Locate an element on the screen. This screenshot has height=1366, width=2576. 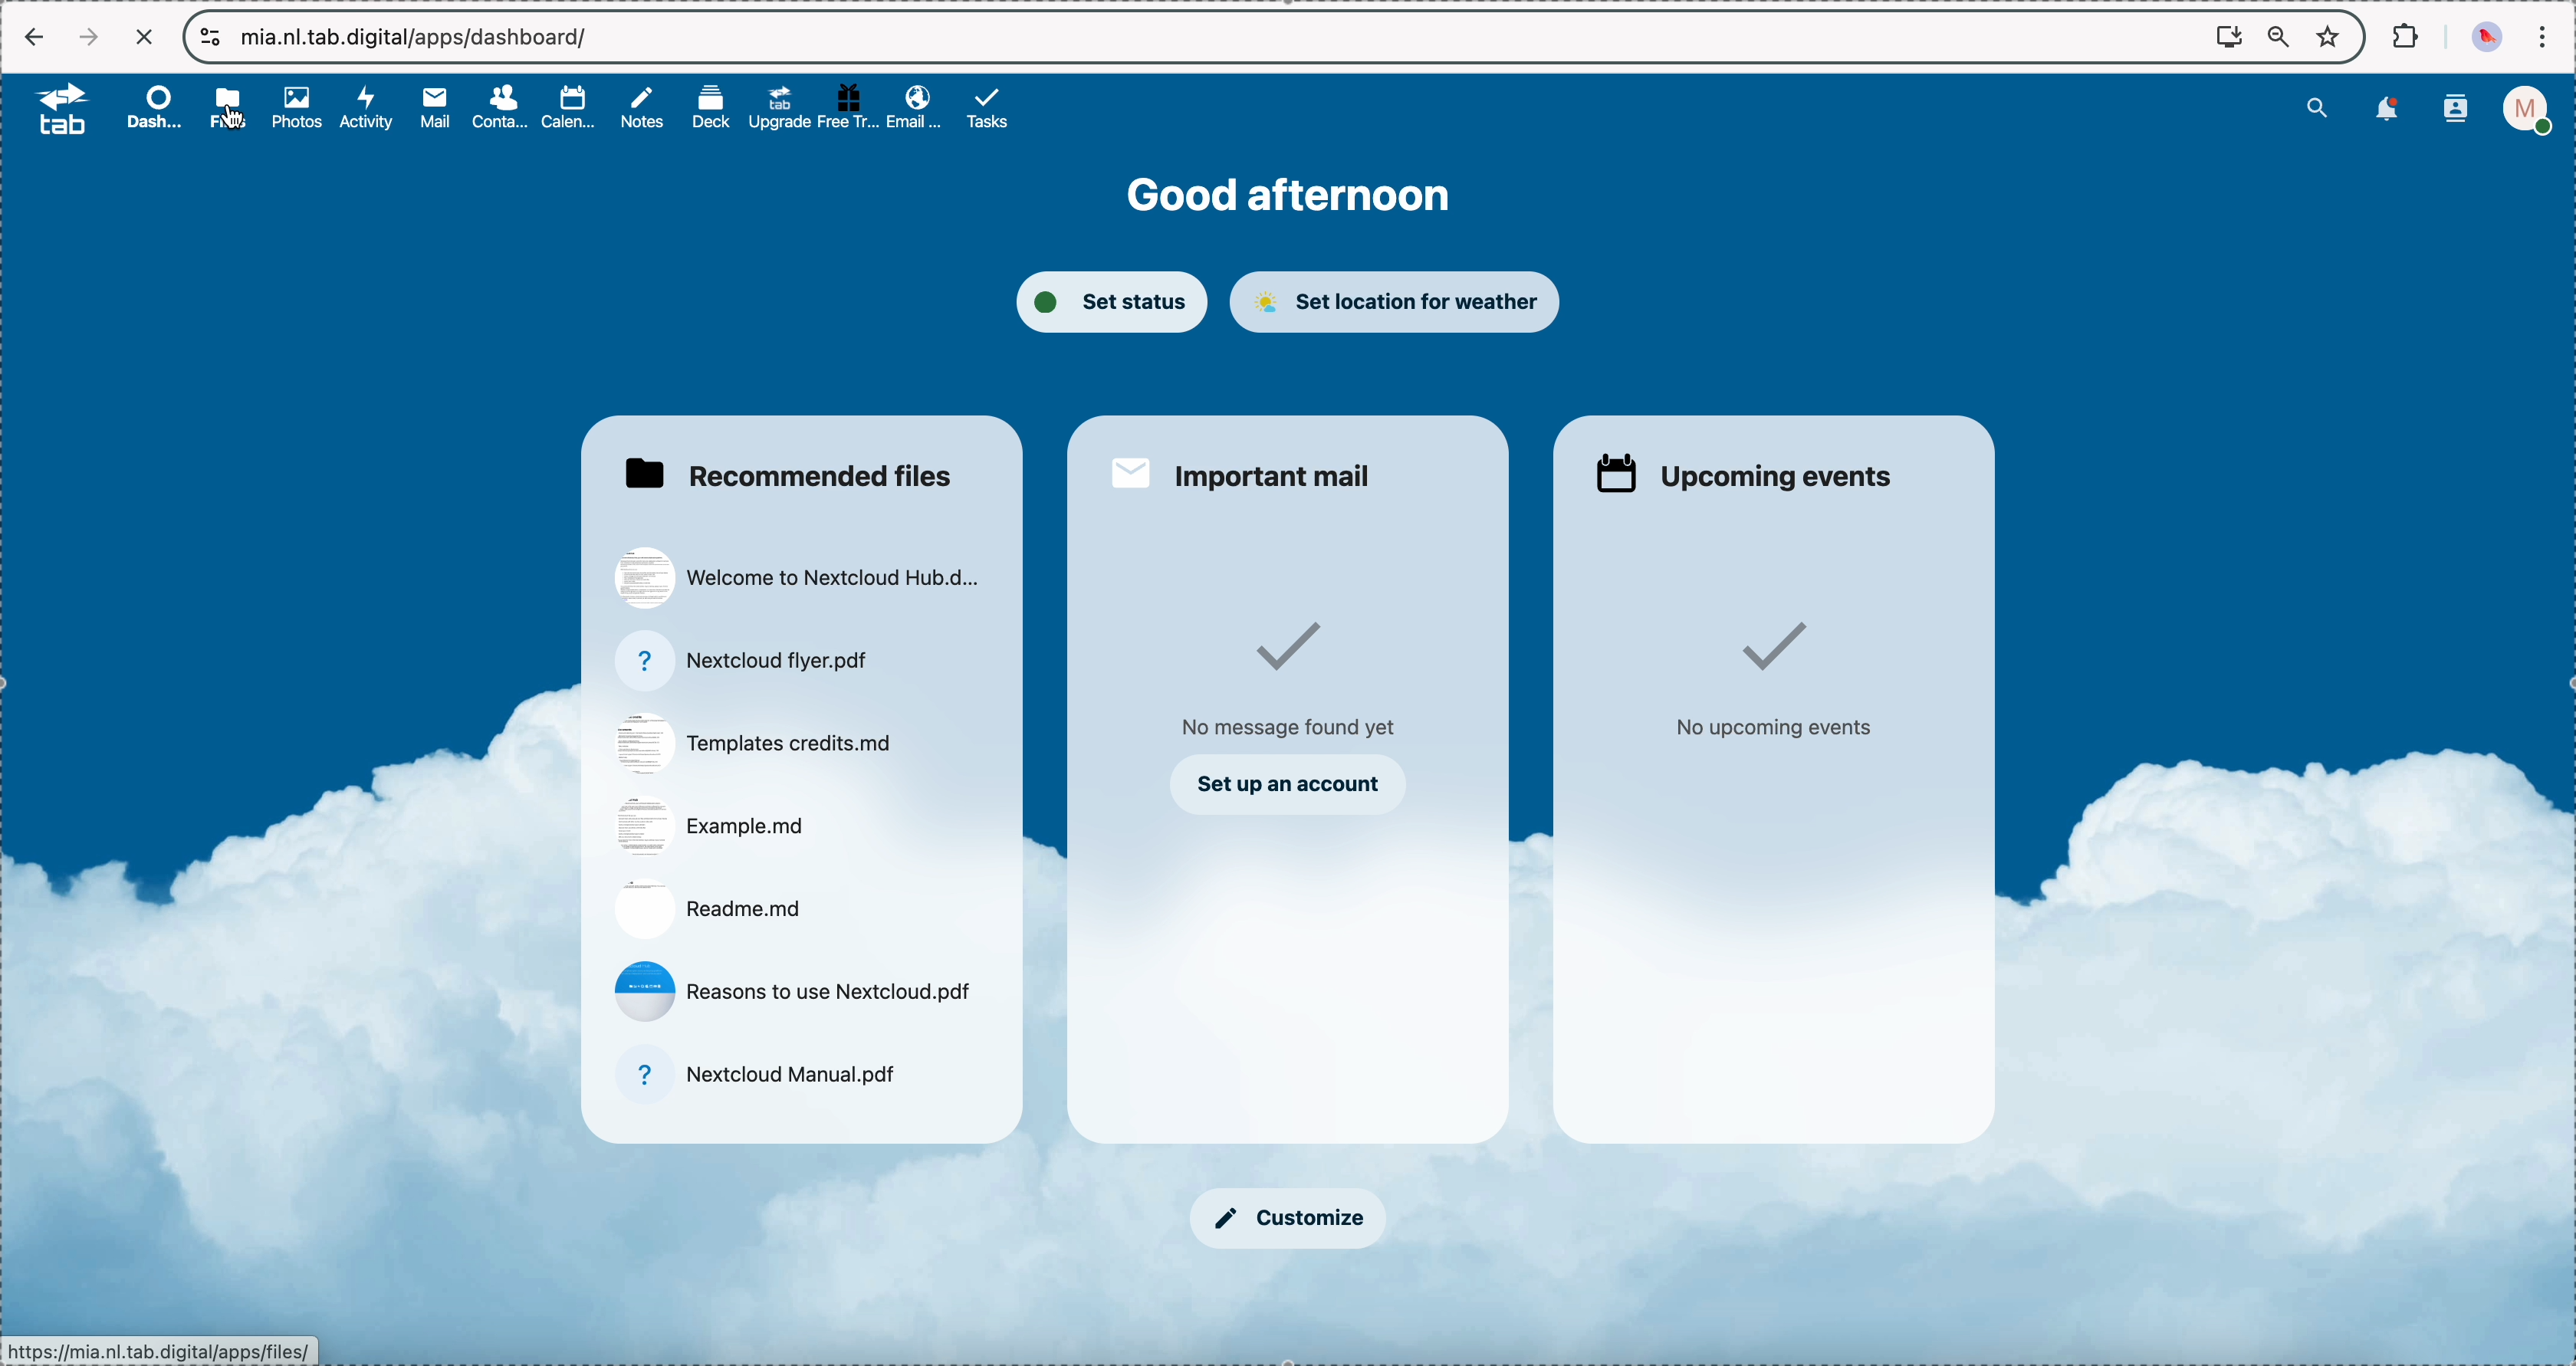
notes is located at coordinates (646, 109).